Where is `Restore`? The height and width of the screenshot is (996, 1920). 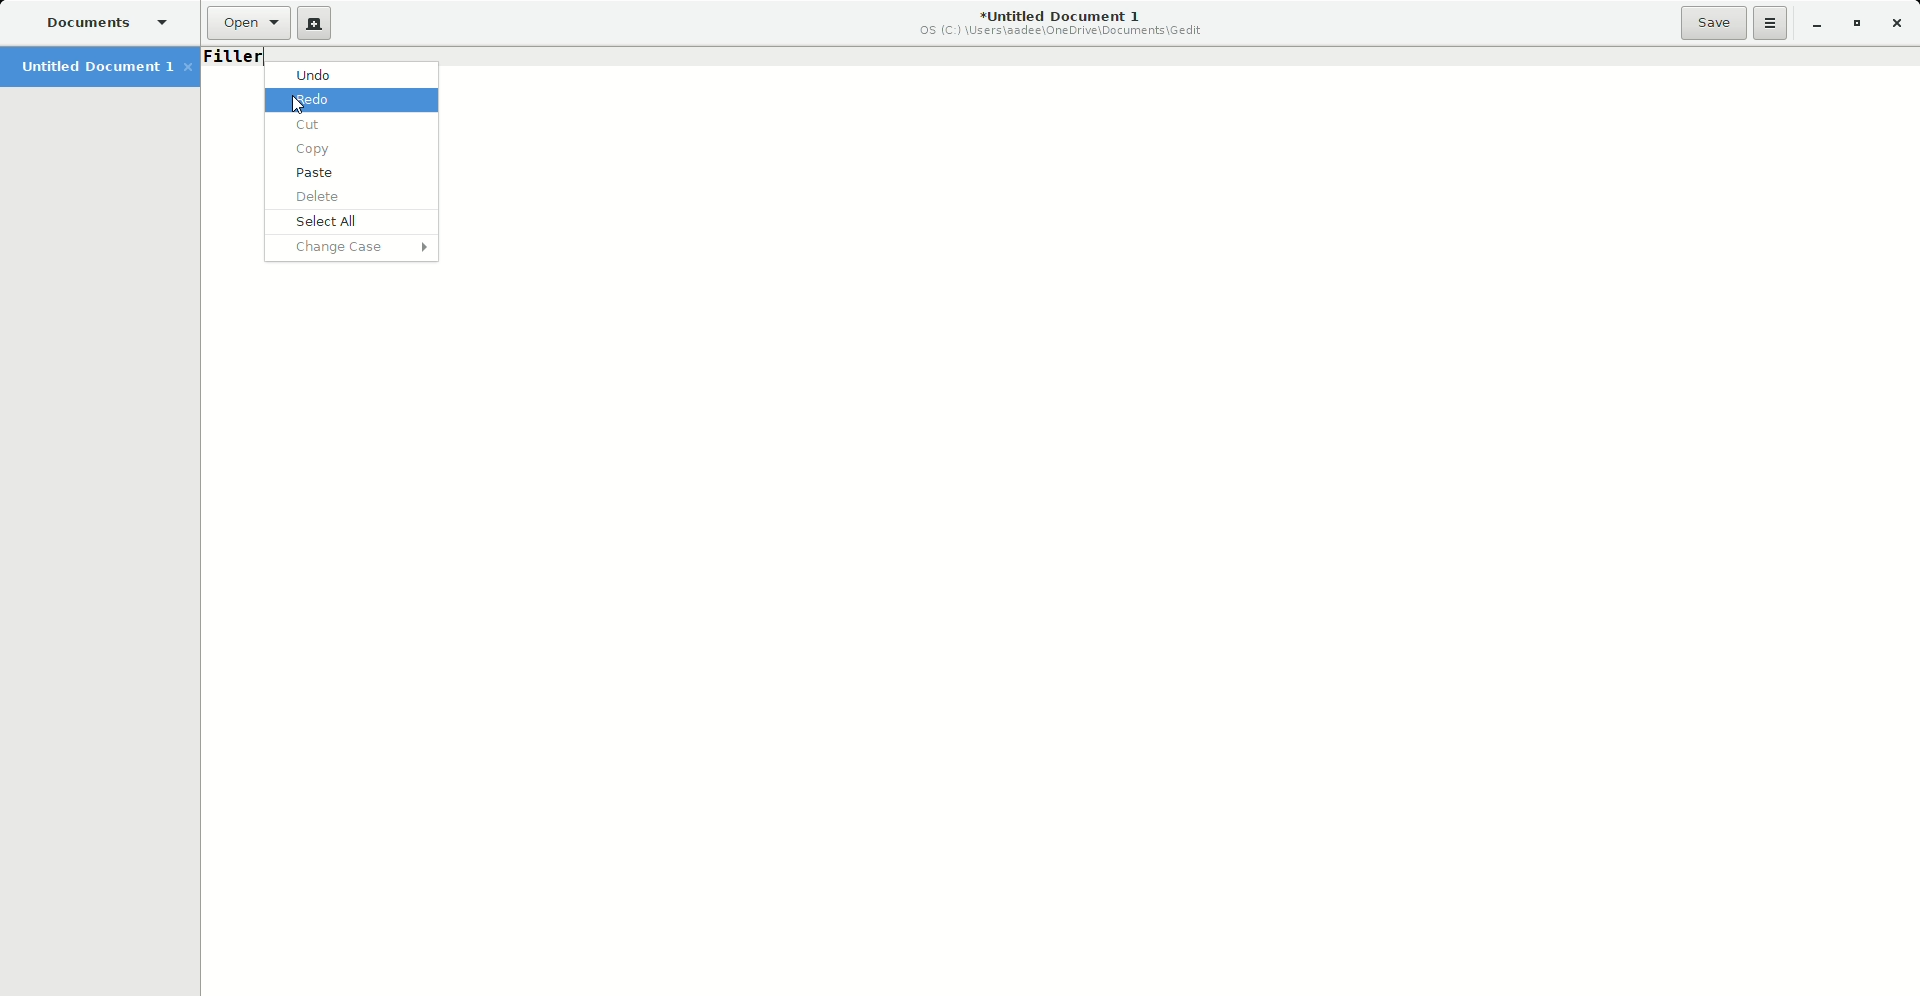
Restore is located at coordinates (1854, 25).